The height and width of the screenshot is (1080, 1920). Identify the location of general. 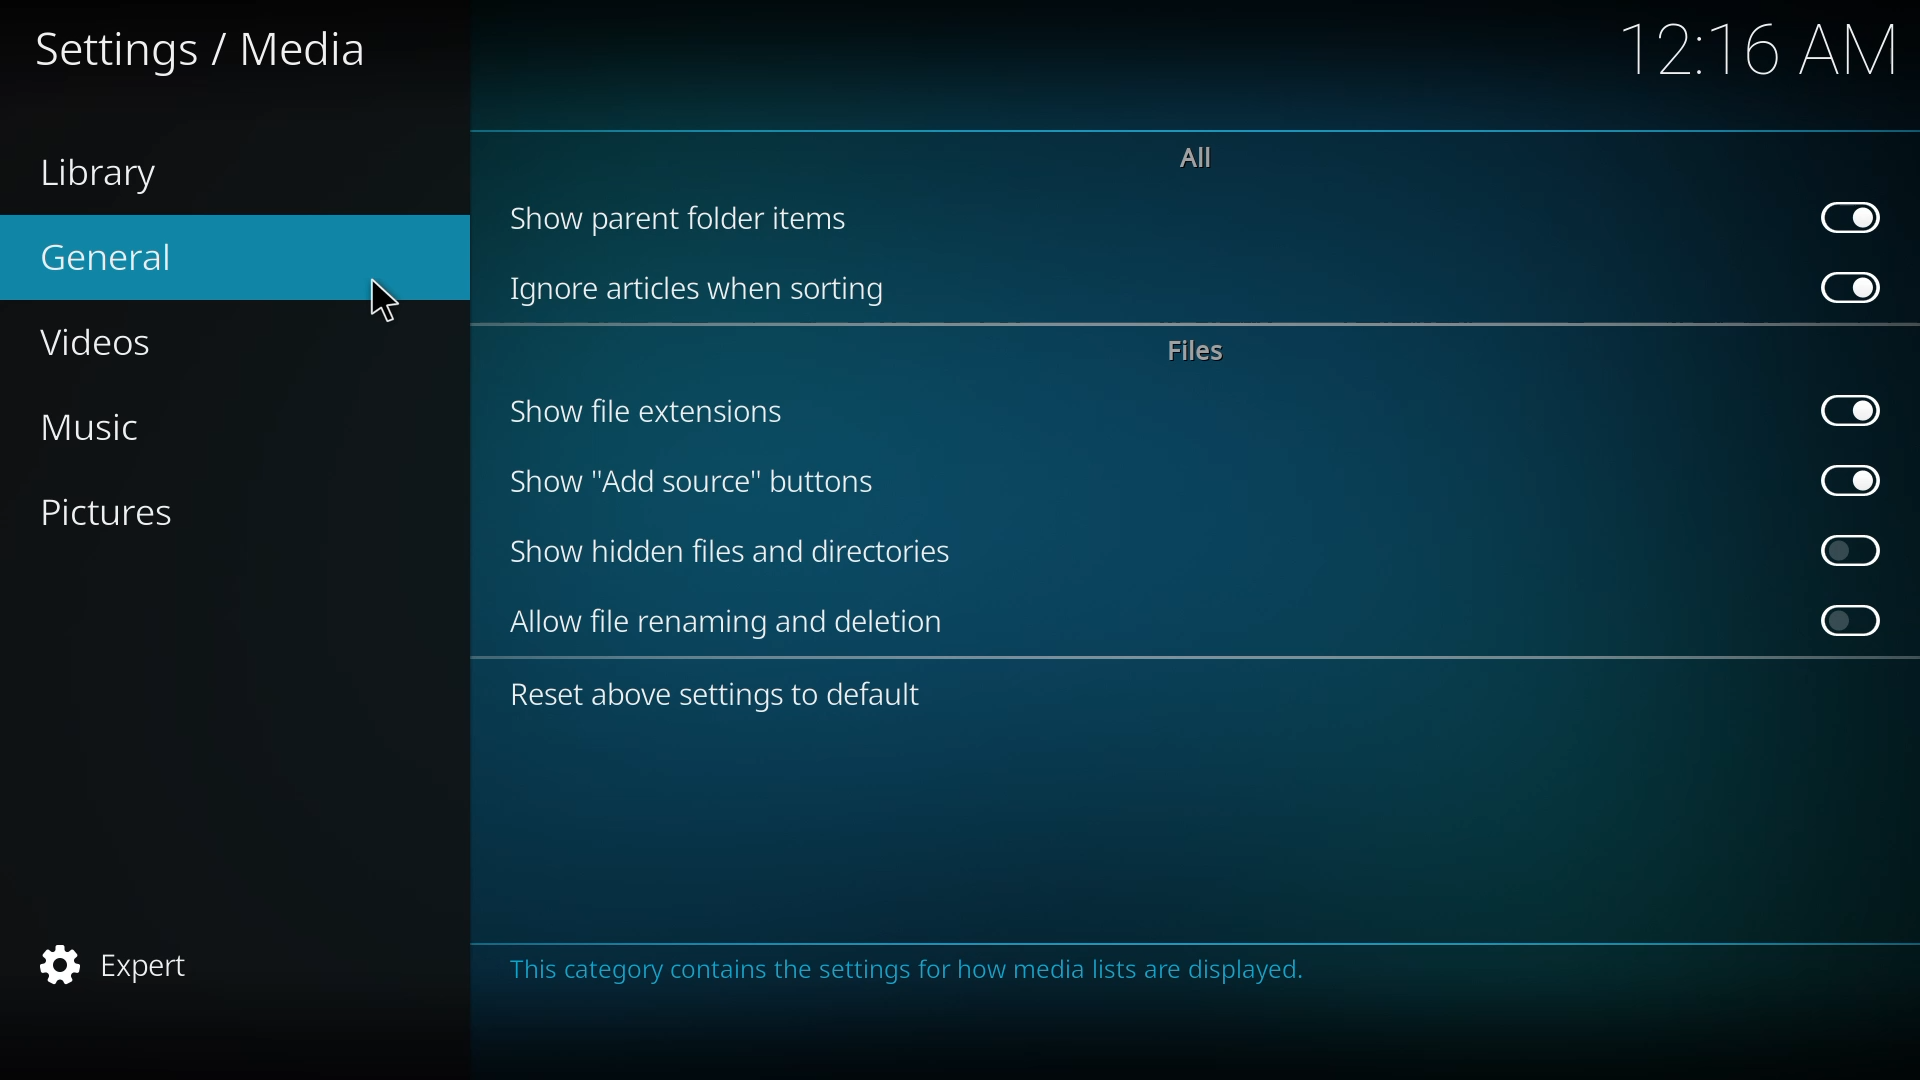
(122, 255).